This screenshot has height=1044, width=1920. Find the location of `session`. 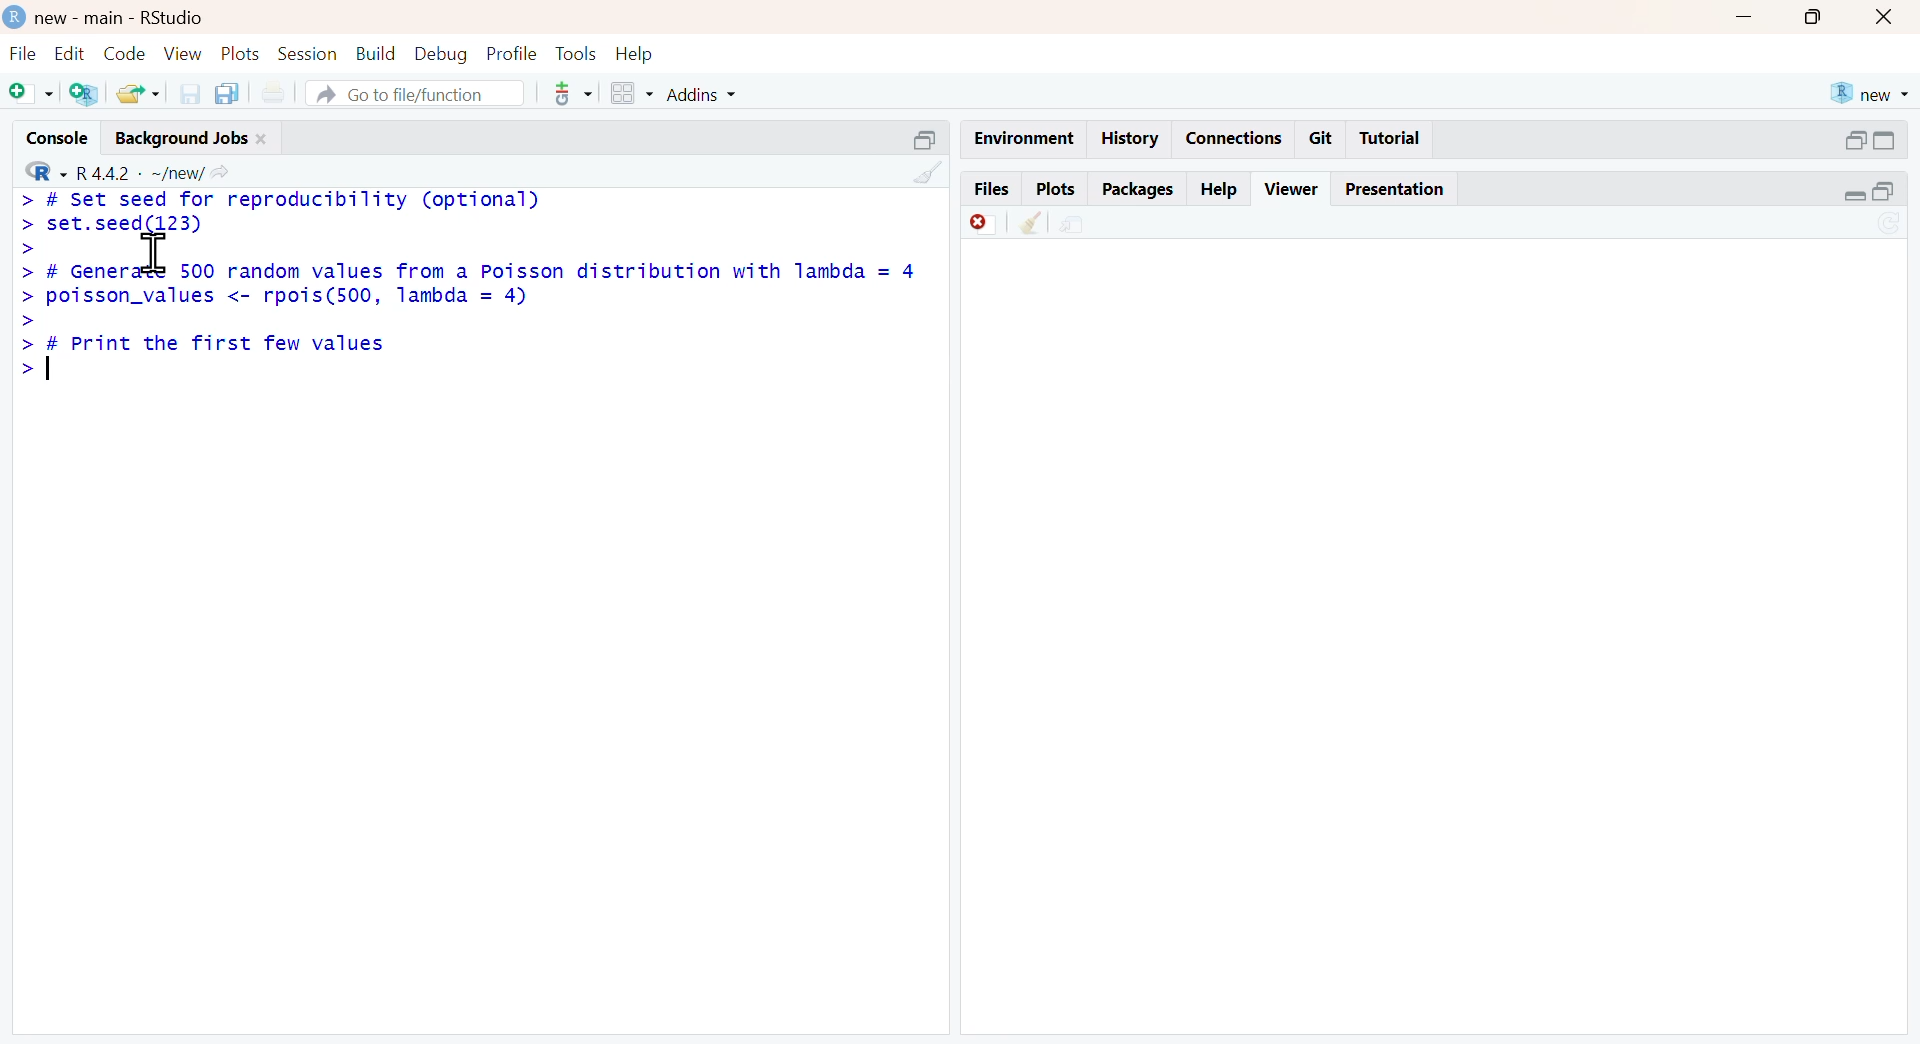

session is located at coordinates (306, 54).